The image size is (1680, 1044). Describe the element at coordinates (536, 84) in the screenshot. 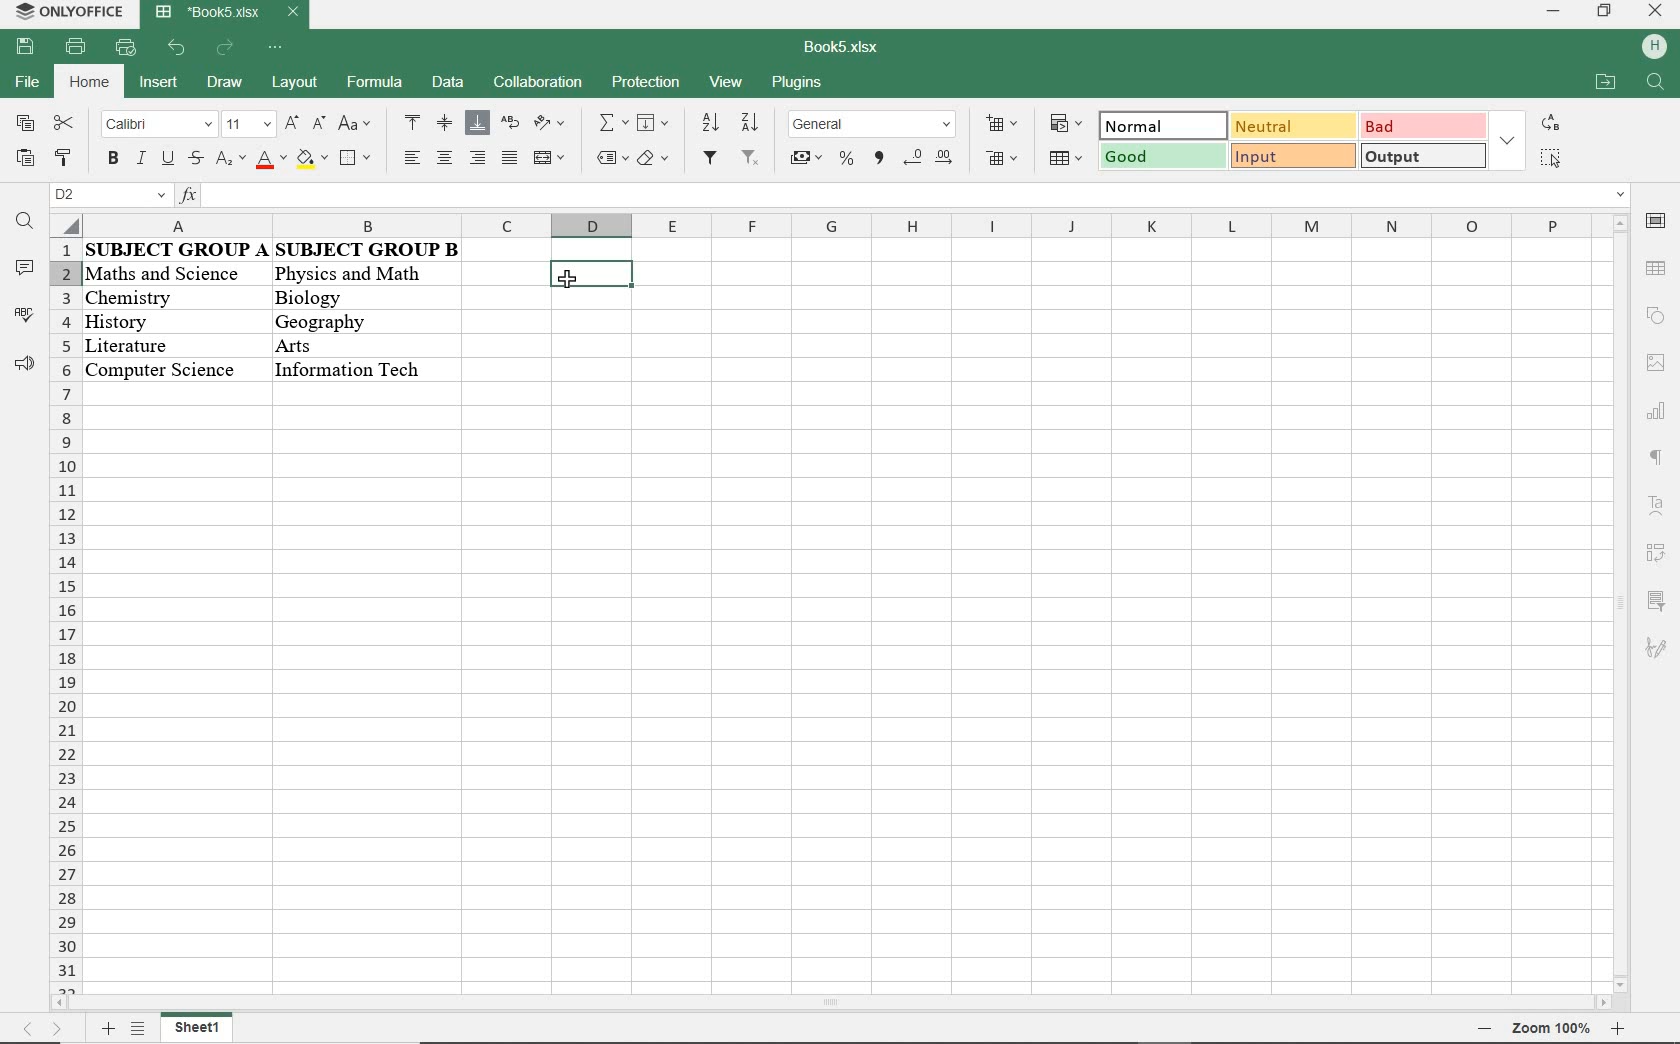

I see `collaboration` at that location.